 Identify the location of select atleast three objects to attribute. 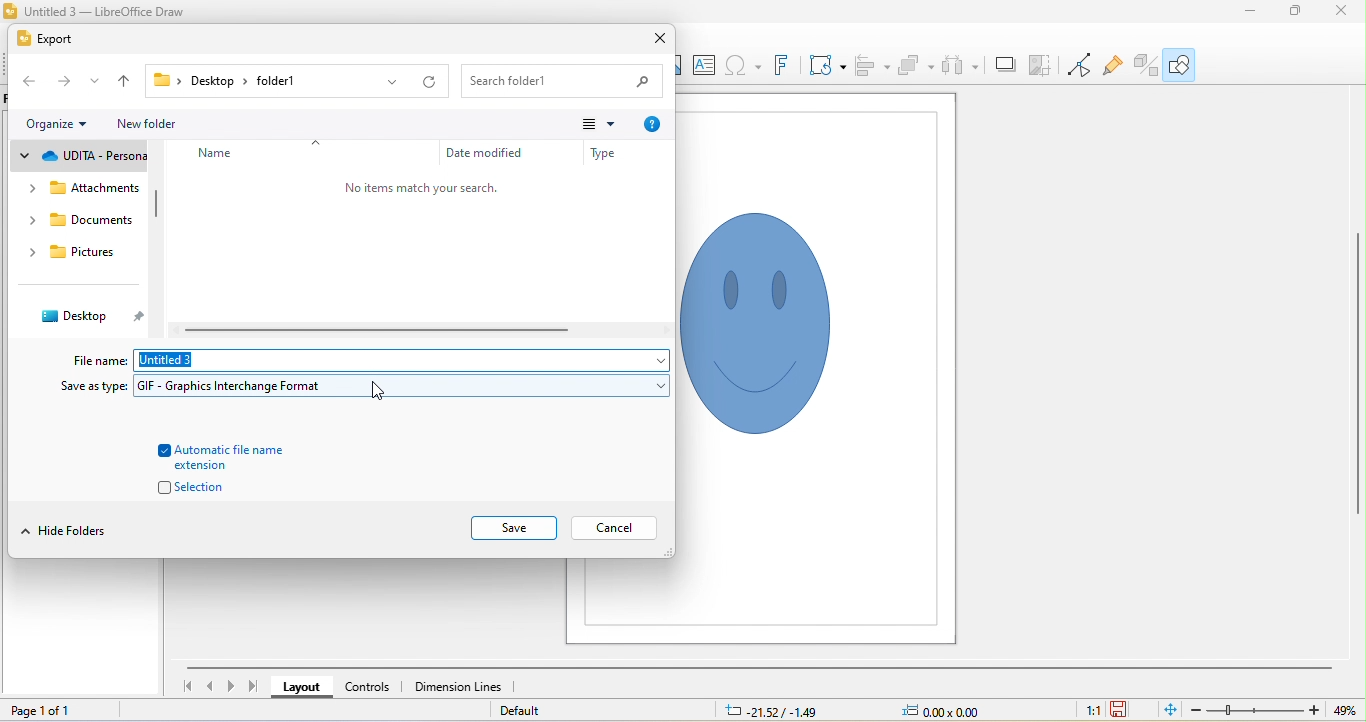
(960, 66).